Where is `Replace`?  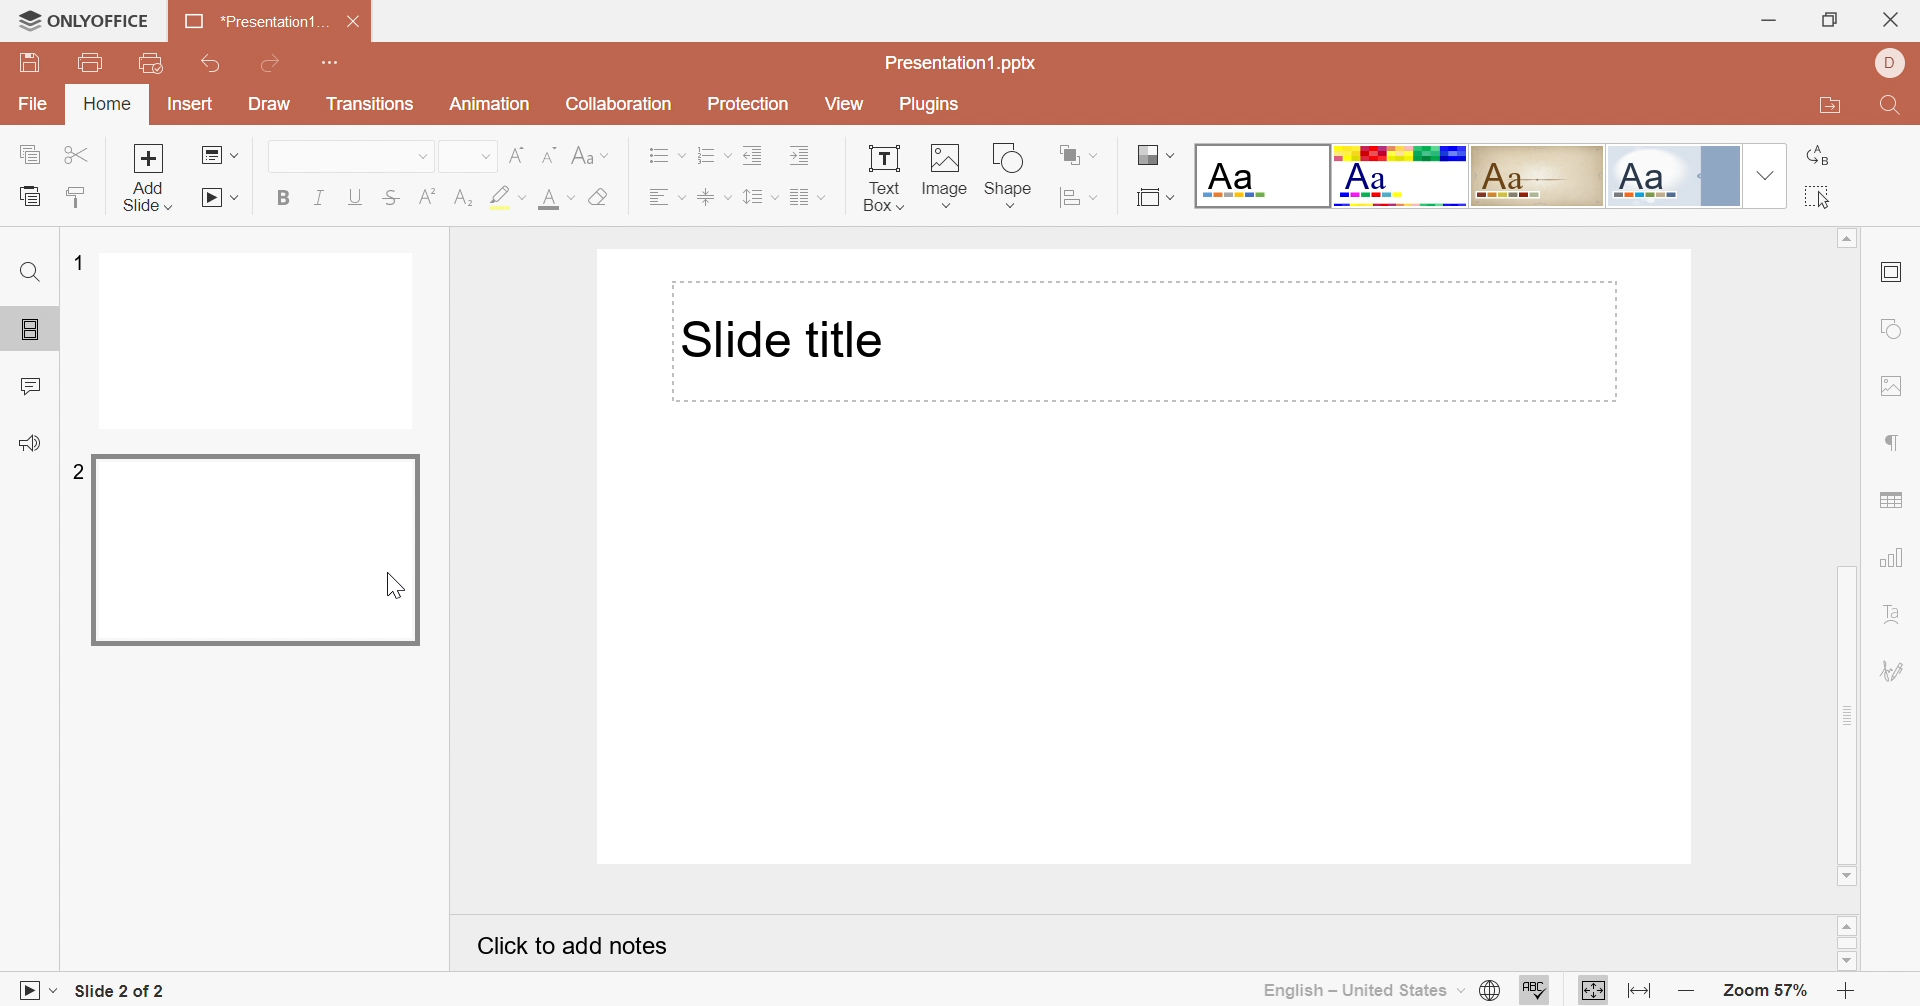 Replace is located at coordinates (1816, 155).